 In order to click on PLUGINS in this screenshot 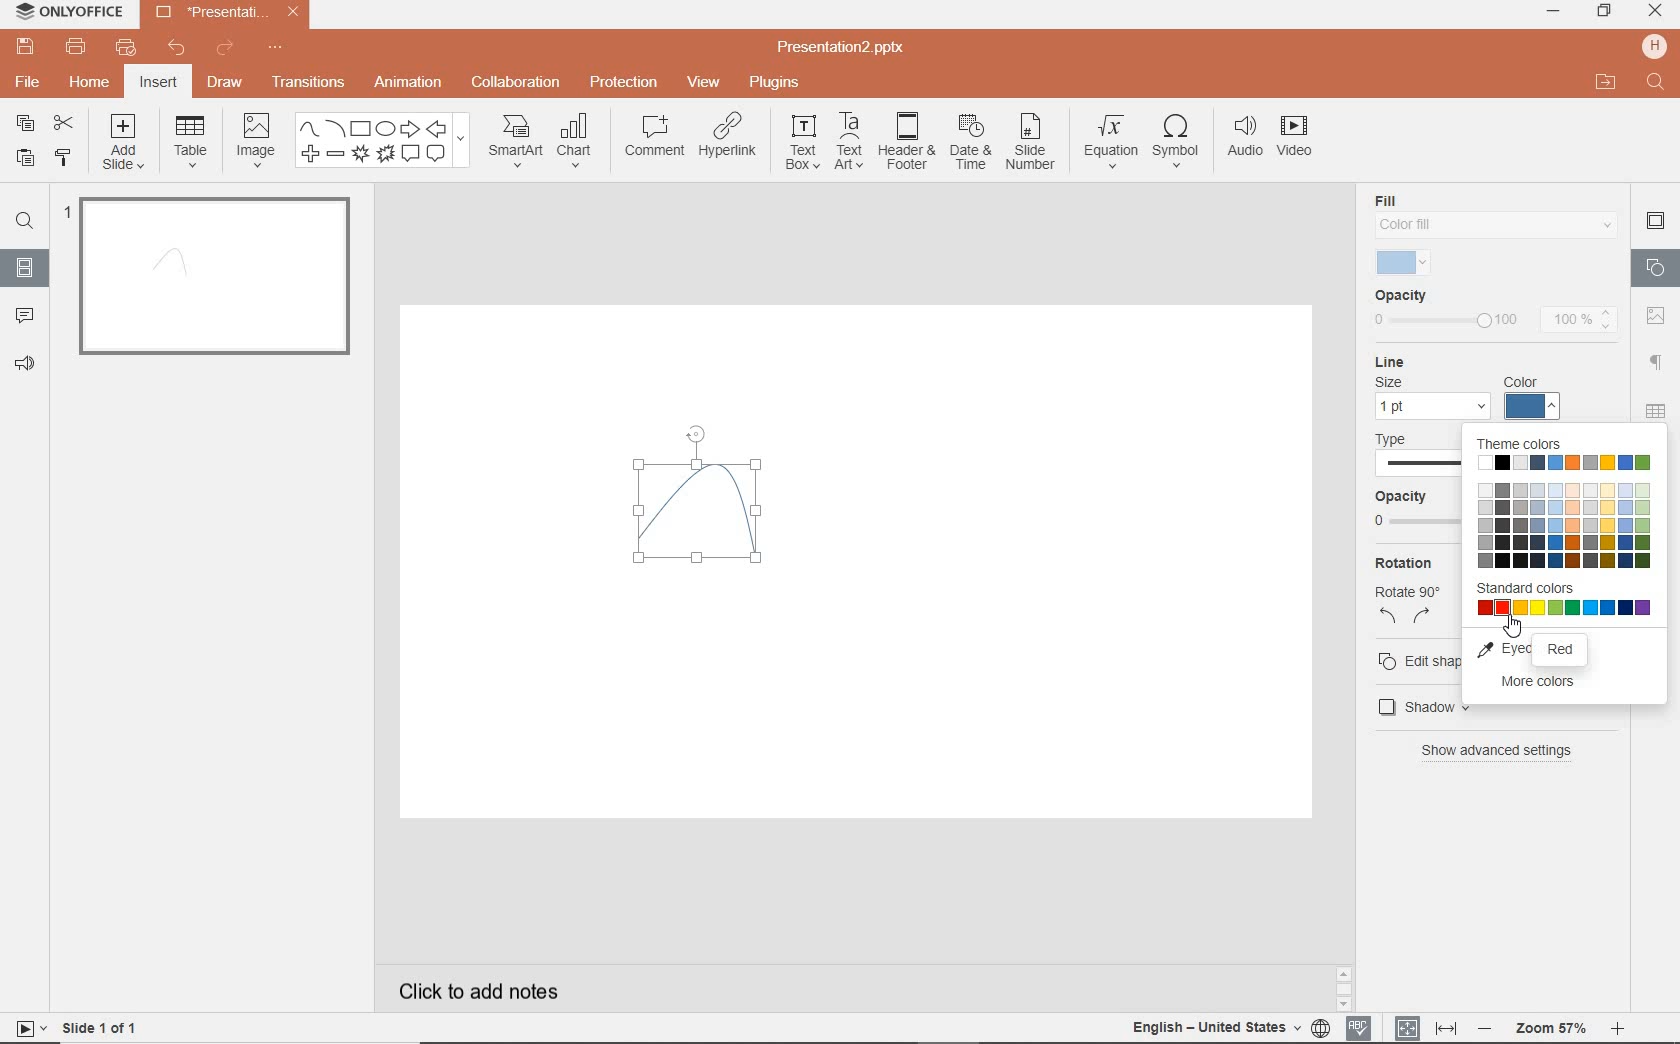, I will do `click(774, 83)`.